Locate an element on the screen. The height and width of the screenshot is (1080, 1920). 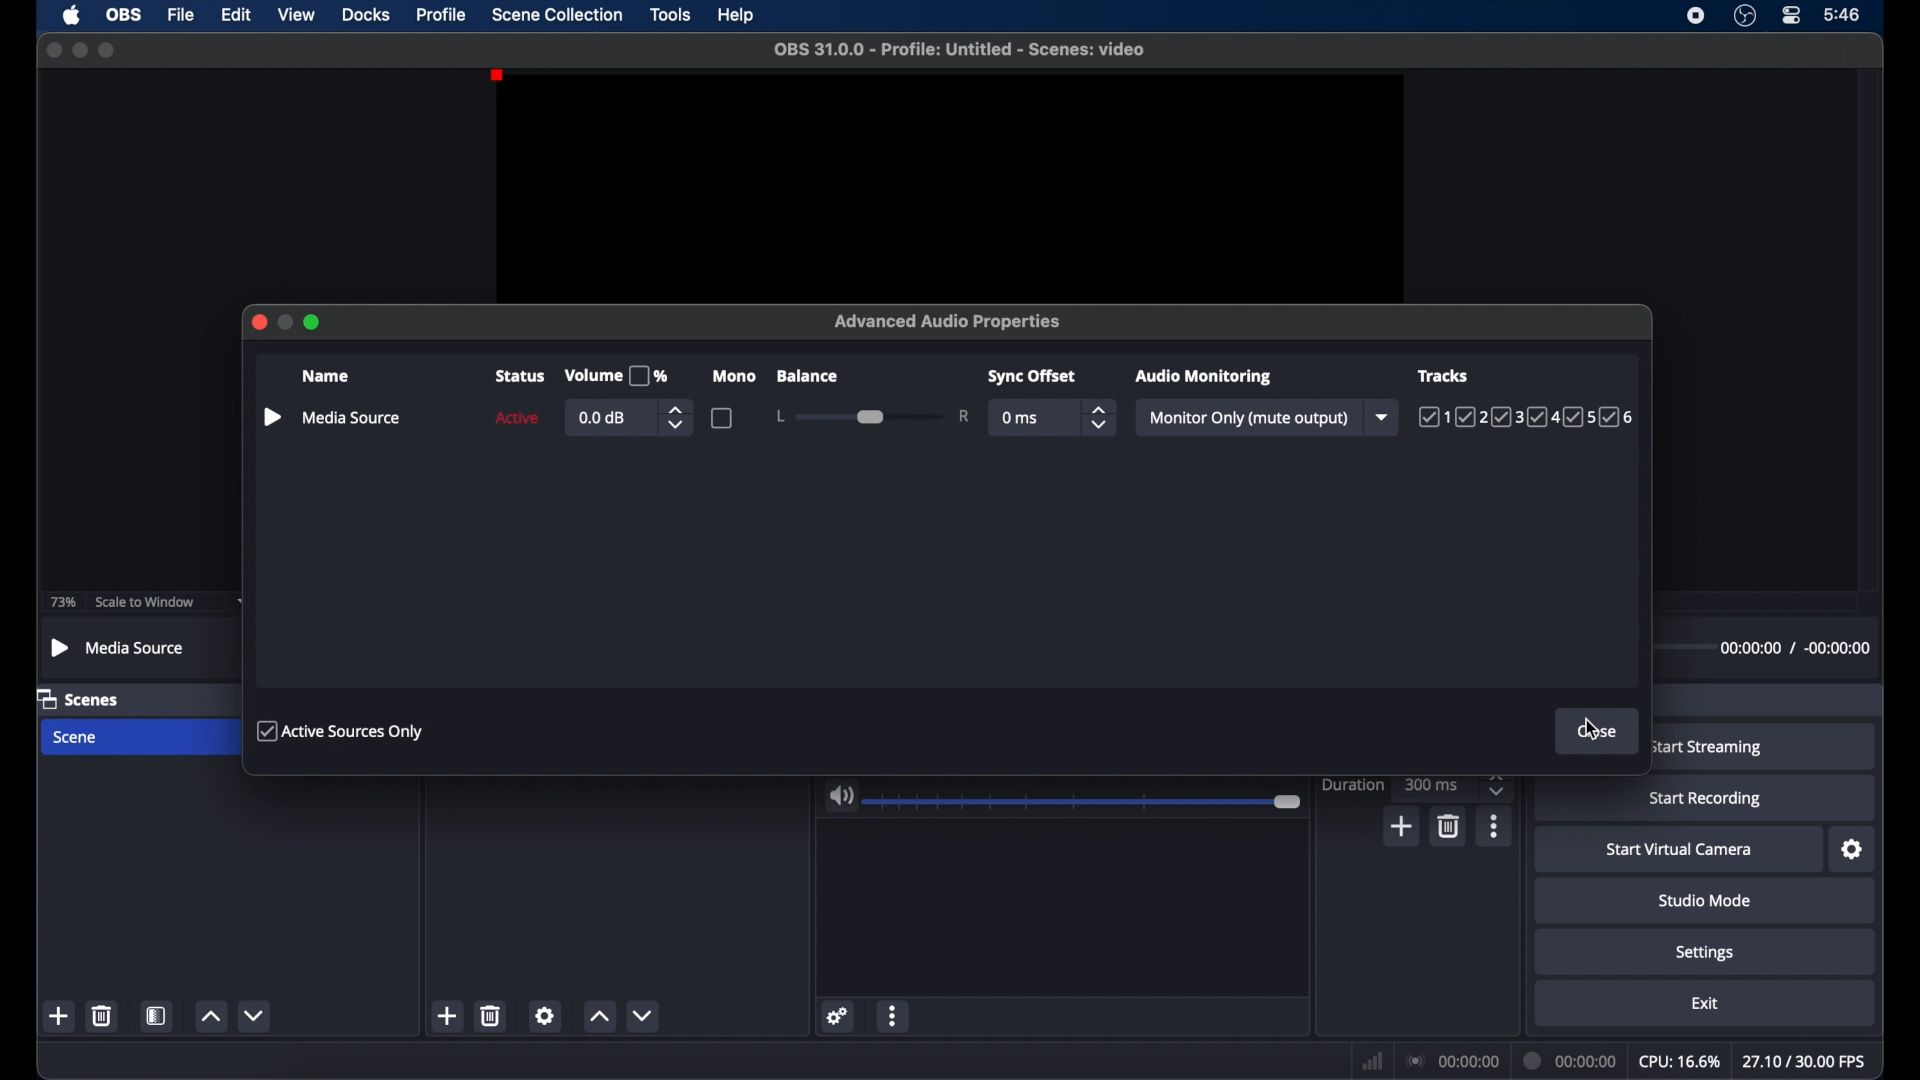
stepper buttons is located at coordinates (1496, 785).